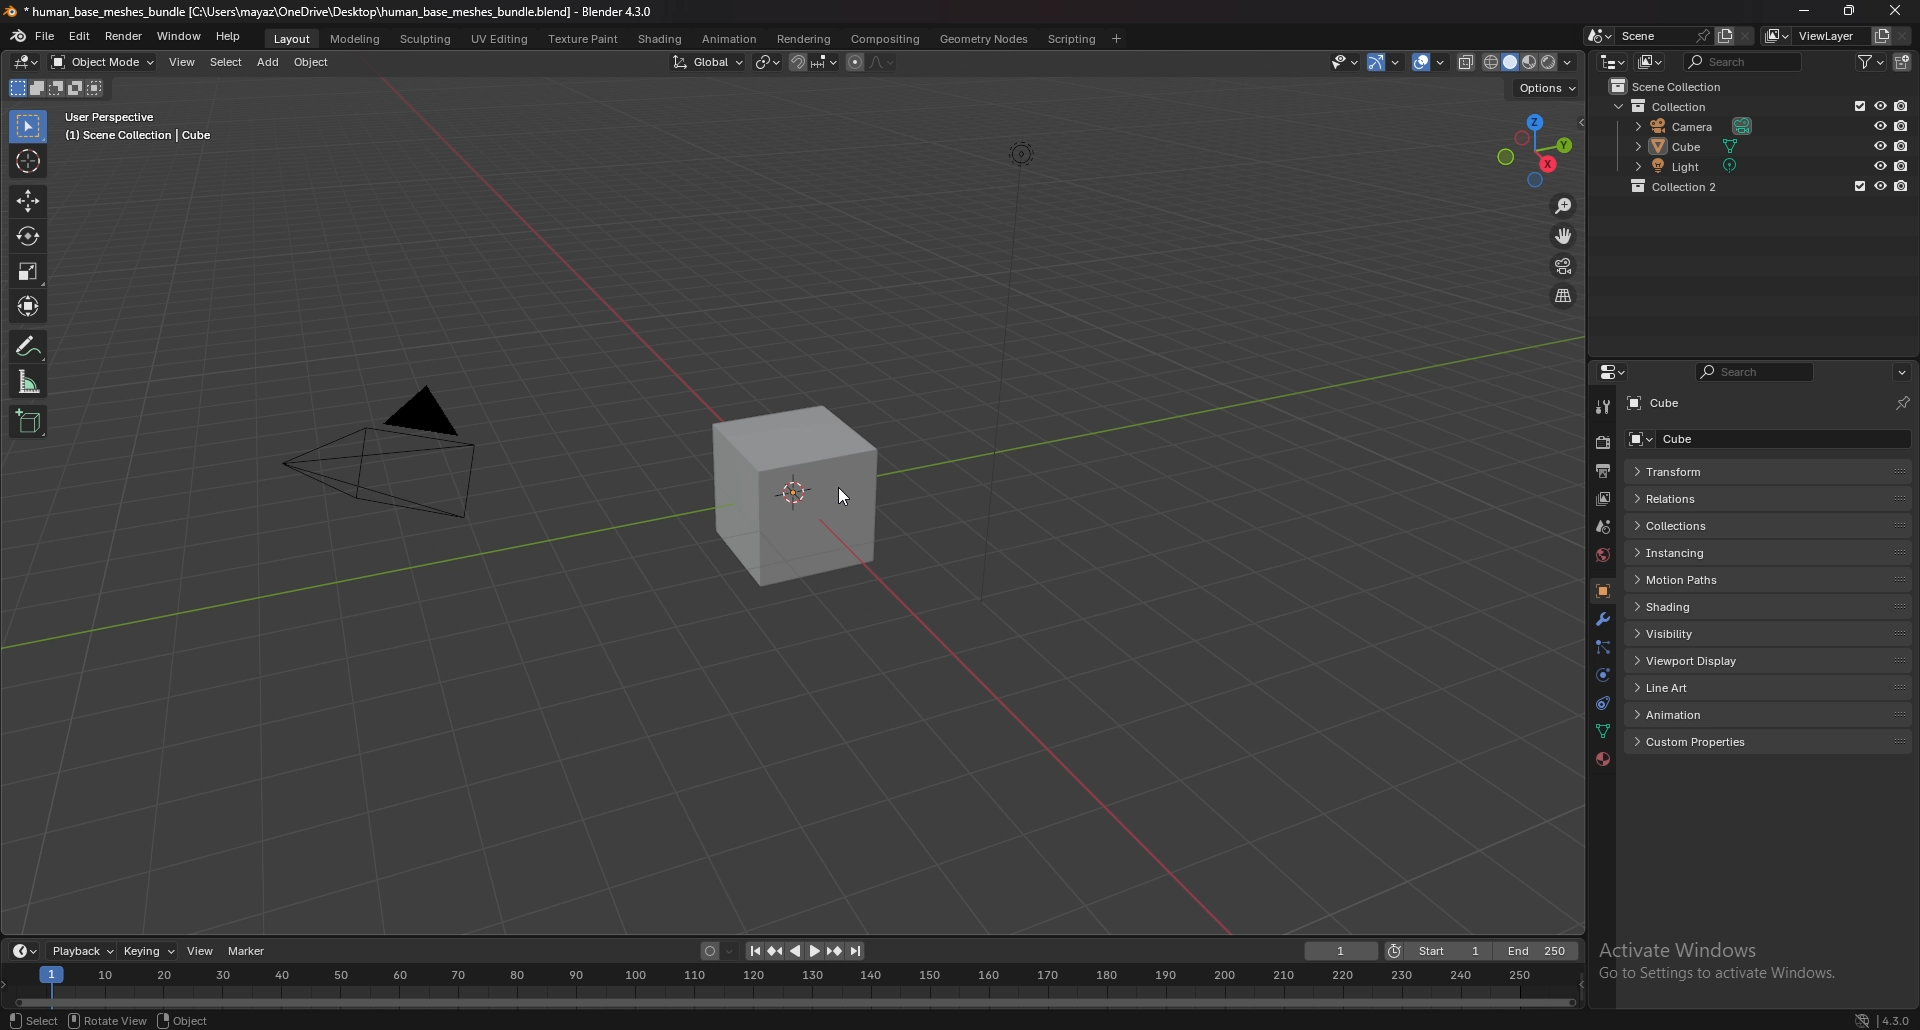 Image resolution: width=1920 pixels, height=1030 pixels. Describe the element at coordinates (80, 38) in the screenshot. I see `edit` at that location.